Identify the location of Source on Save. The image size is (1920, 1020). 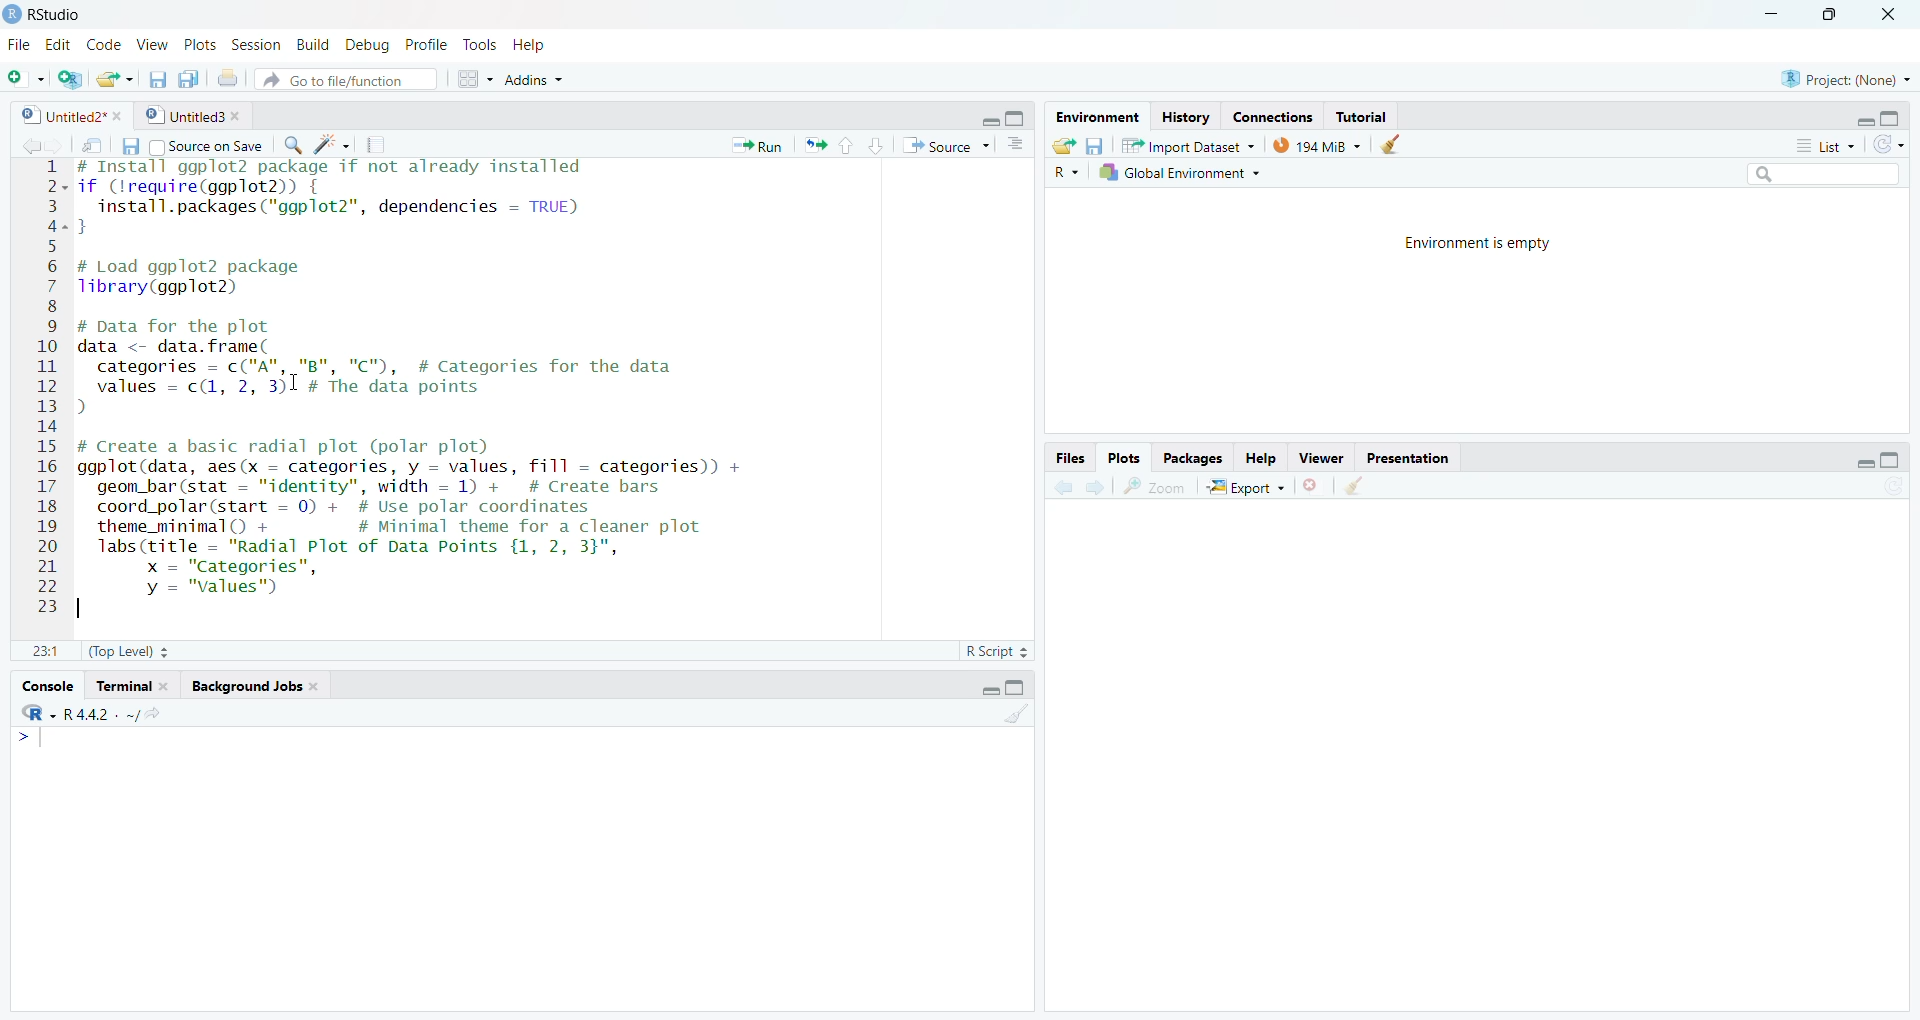
(192, 146).